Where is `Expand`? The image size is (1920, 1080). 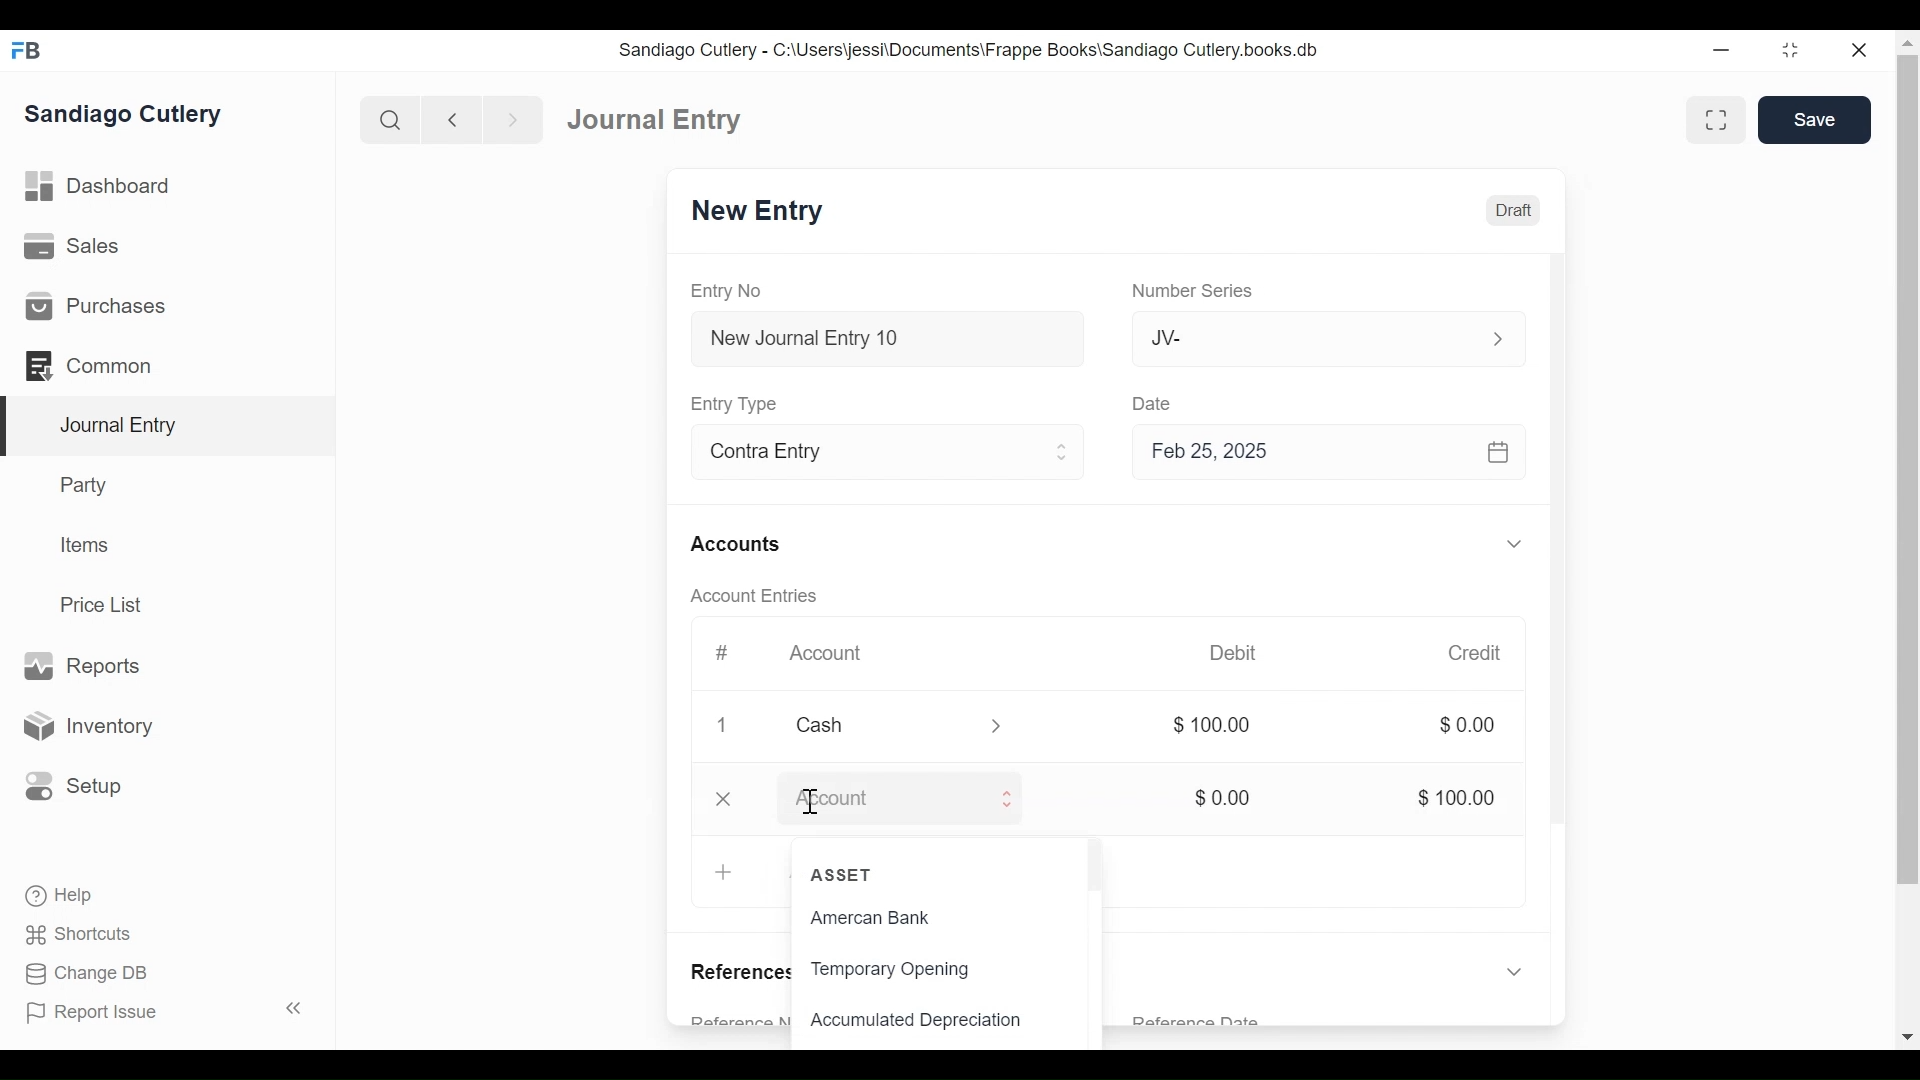
Expand is located at coordinates (1495, 336).